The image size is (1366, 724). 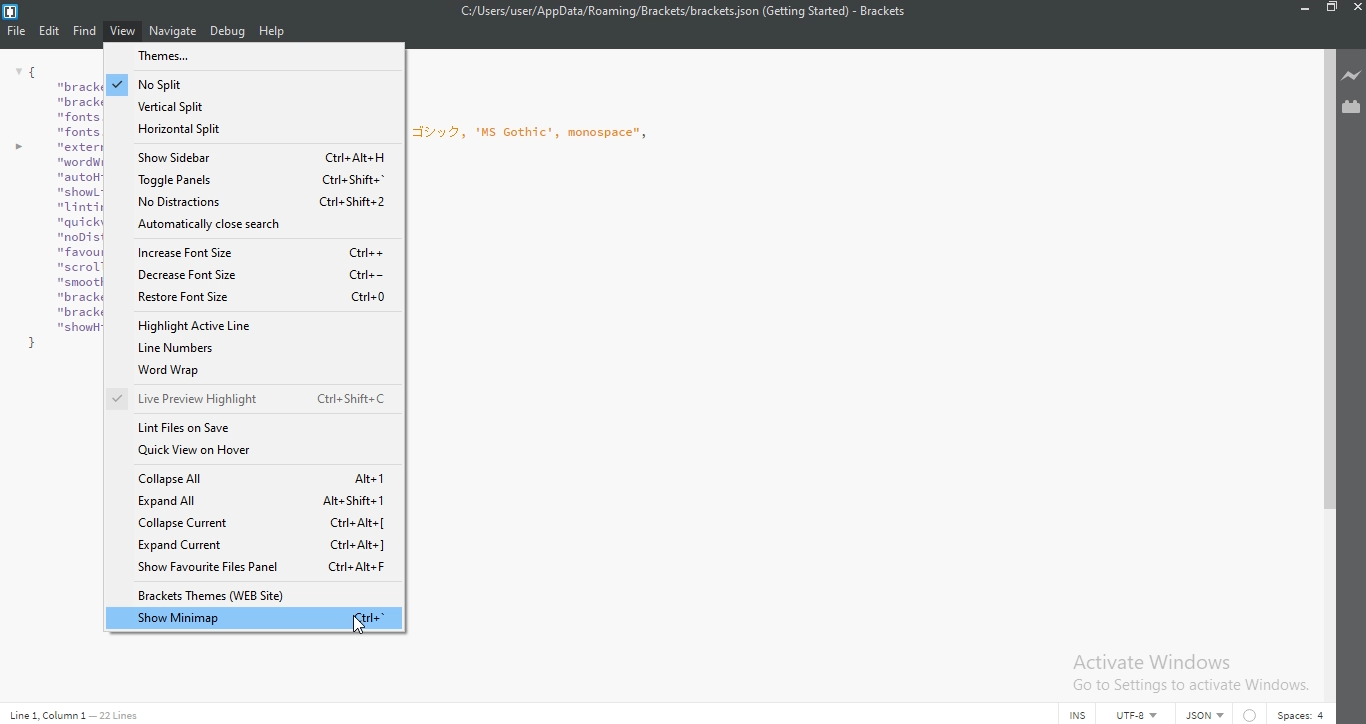 I want to click on json, so click(x=1207, y=713).